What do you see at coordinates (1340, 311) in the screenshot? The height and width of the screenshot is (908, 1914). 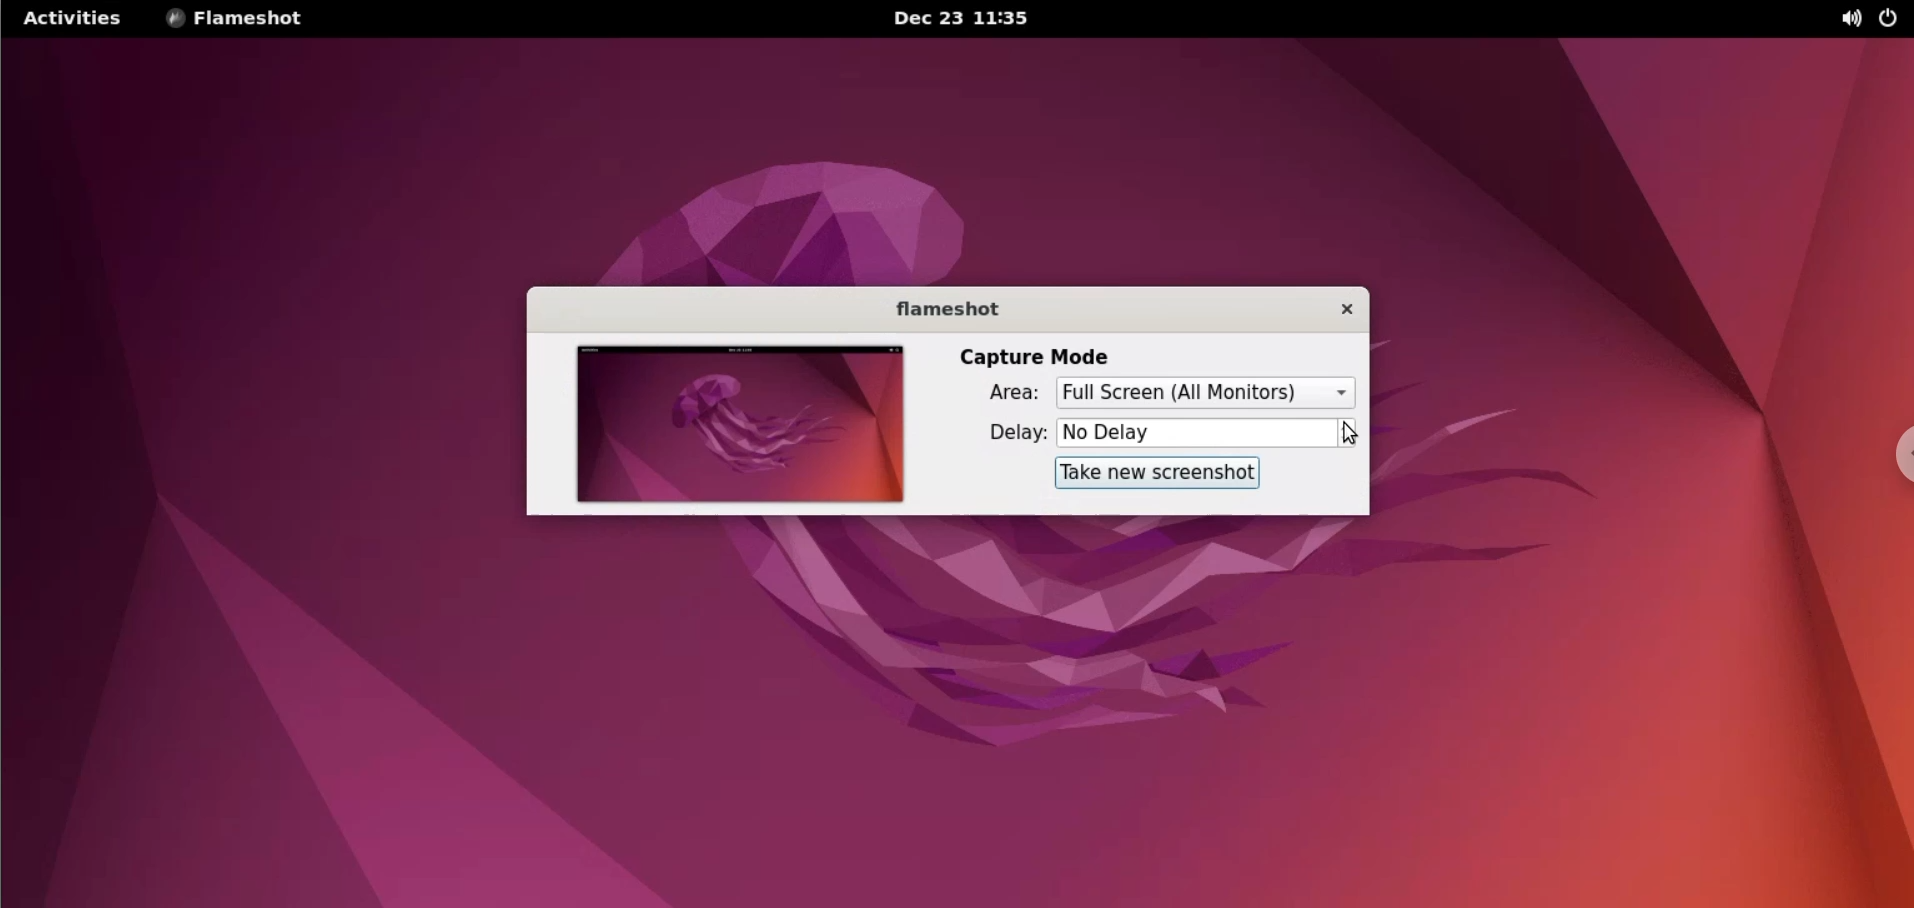 I see `close` at bounding box center [1340, 311].